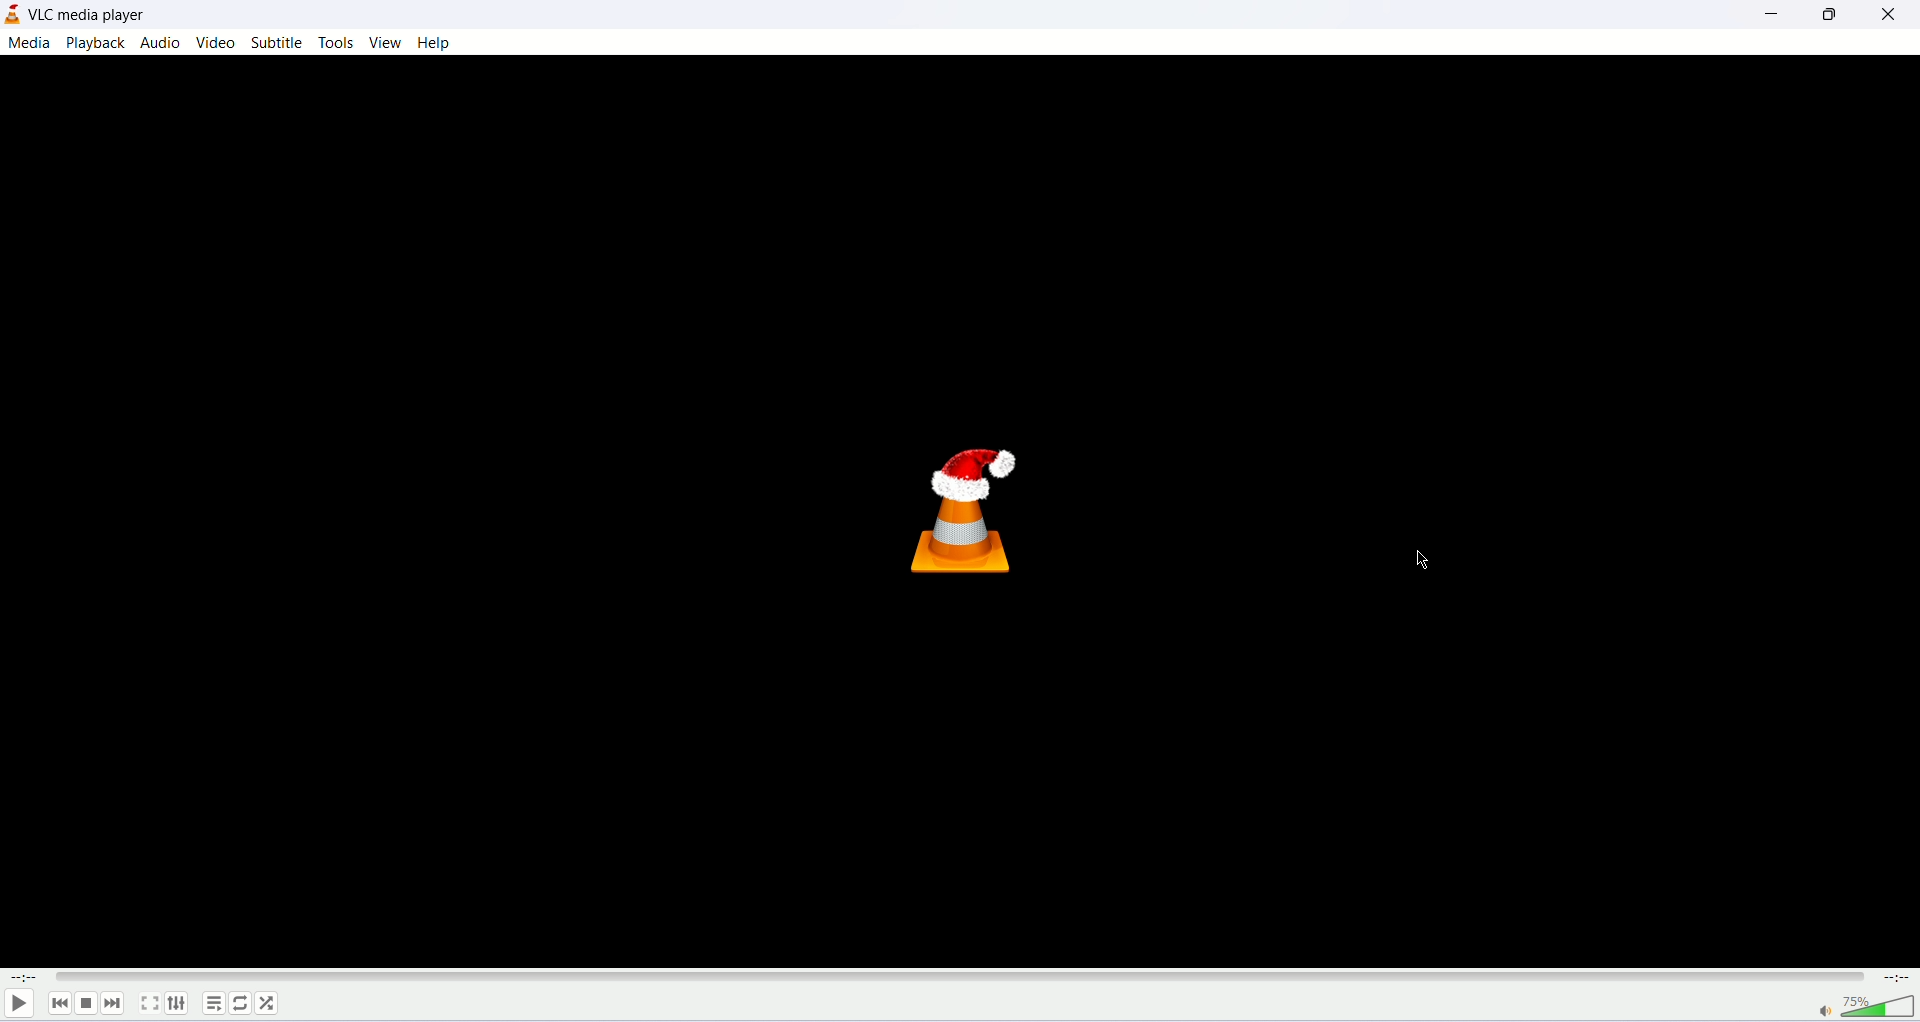 The image size is (1920, 1022). I want to click on total time, so click(1897, 980).